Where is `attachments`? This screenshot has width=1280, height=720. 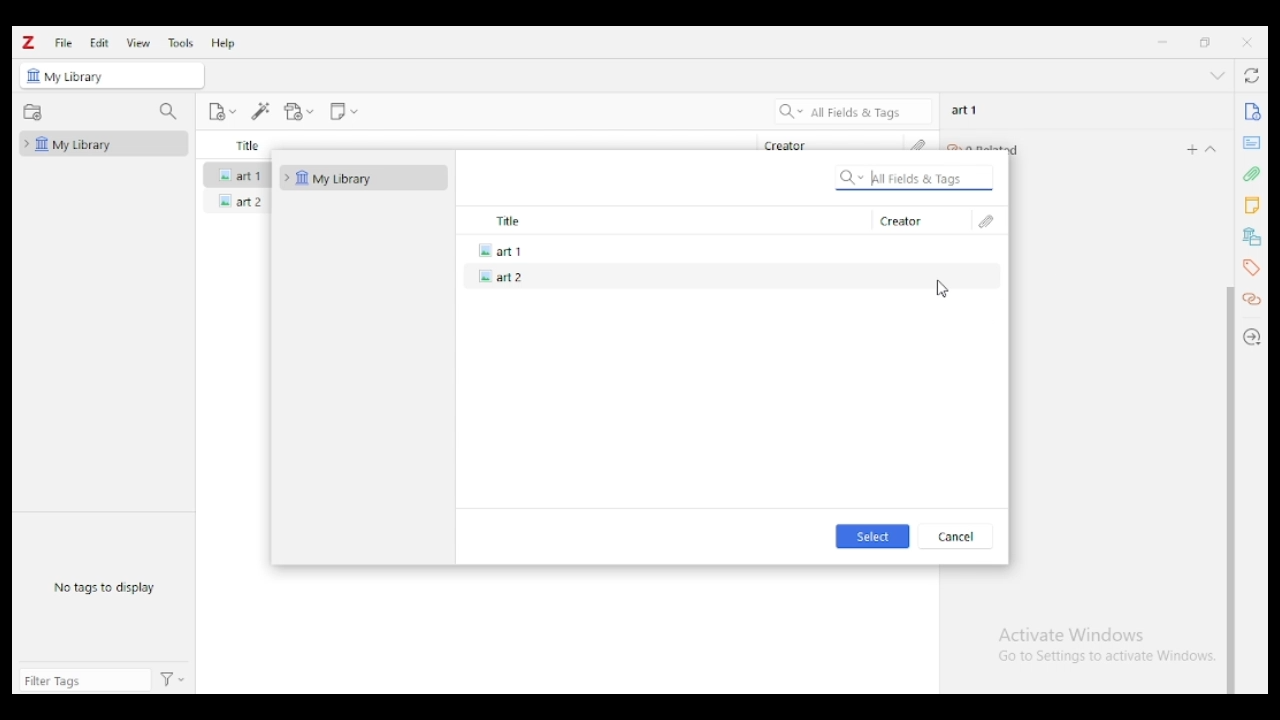
attachments is located at coordinates (988, 221).